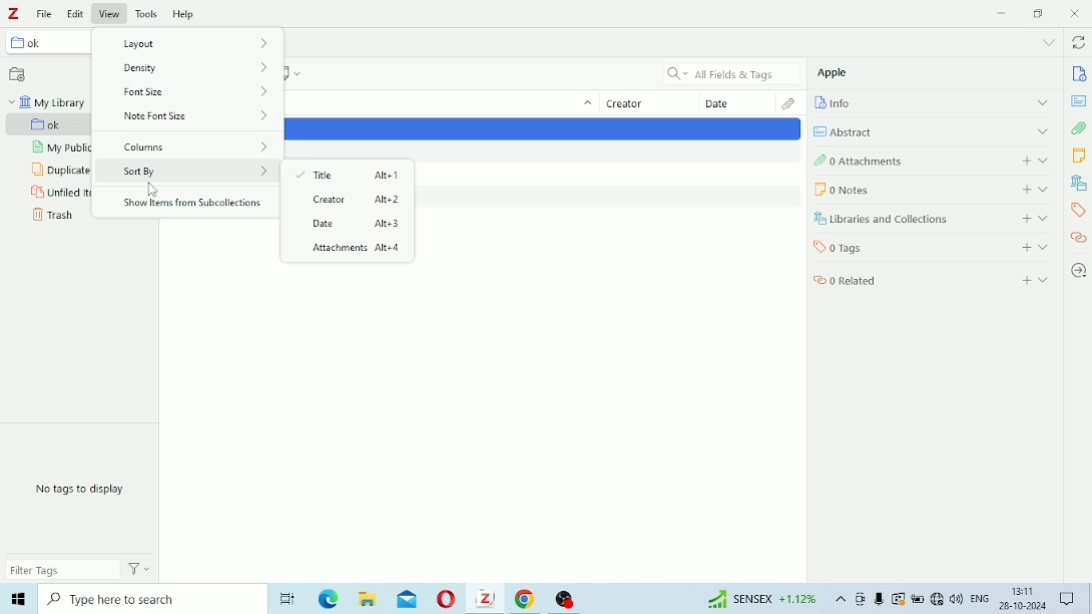 This screenshot has height=614, width=1092. Describe the element at coordinates (188, 43) in the screenshot. I see `Layout` at that location.